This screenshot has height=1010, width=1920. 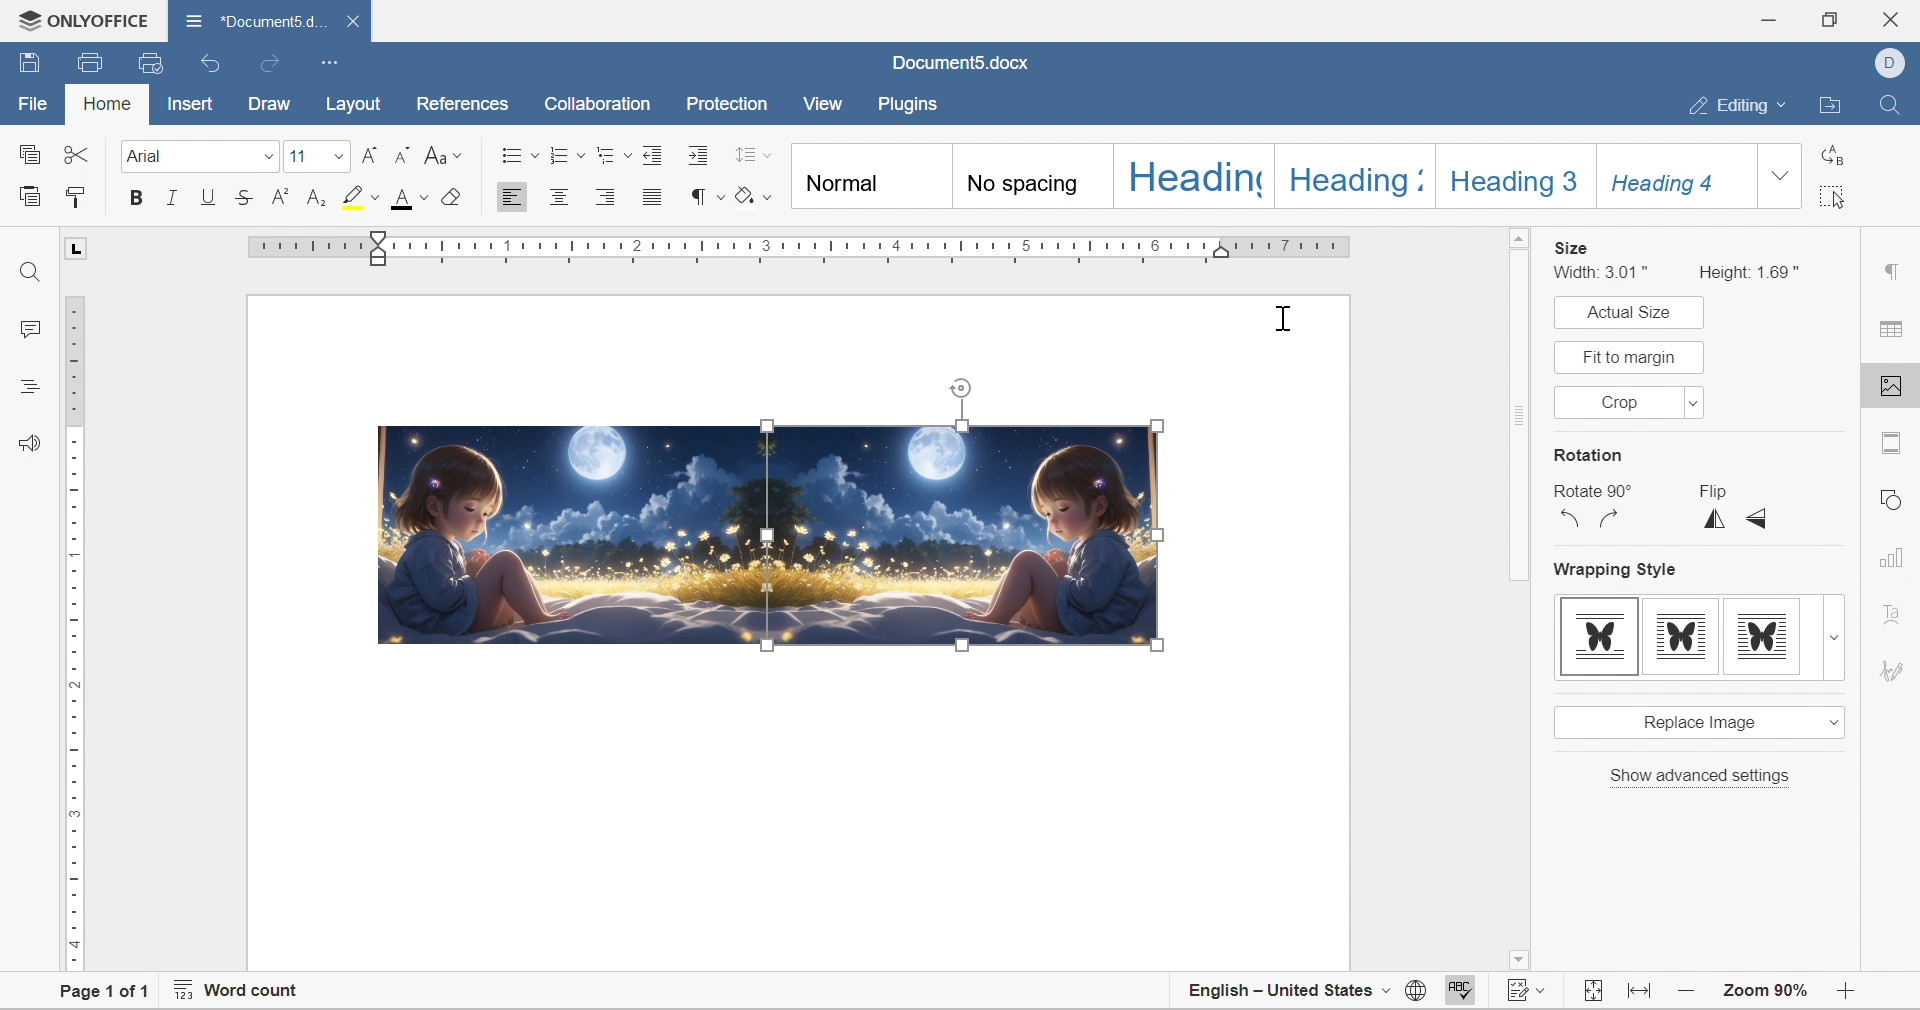 I want to click on Mirror Image, so click(x=966, y=536).